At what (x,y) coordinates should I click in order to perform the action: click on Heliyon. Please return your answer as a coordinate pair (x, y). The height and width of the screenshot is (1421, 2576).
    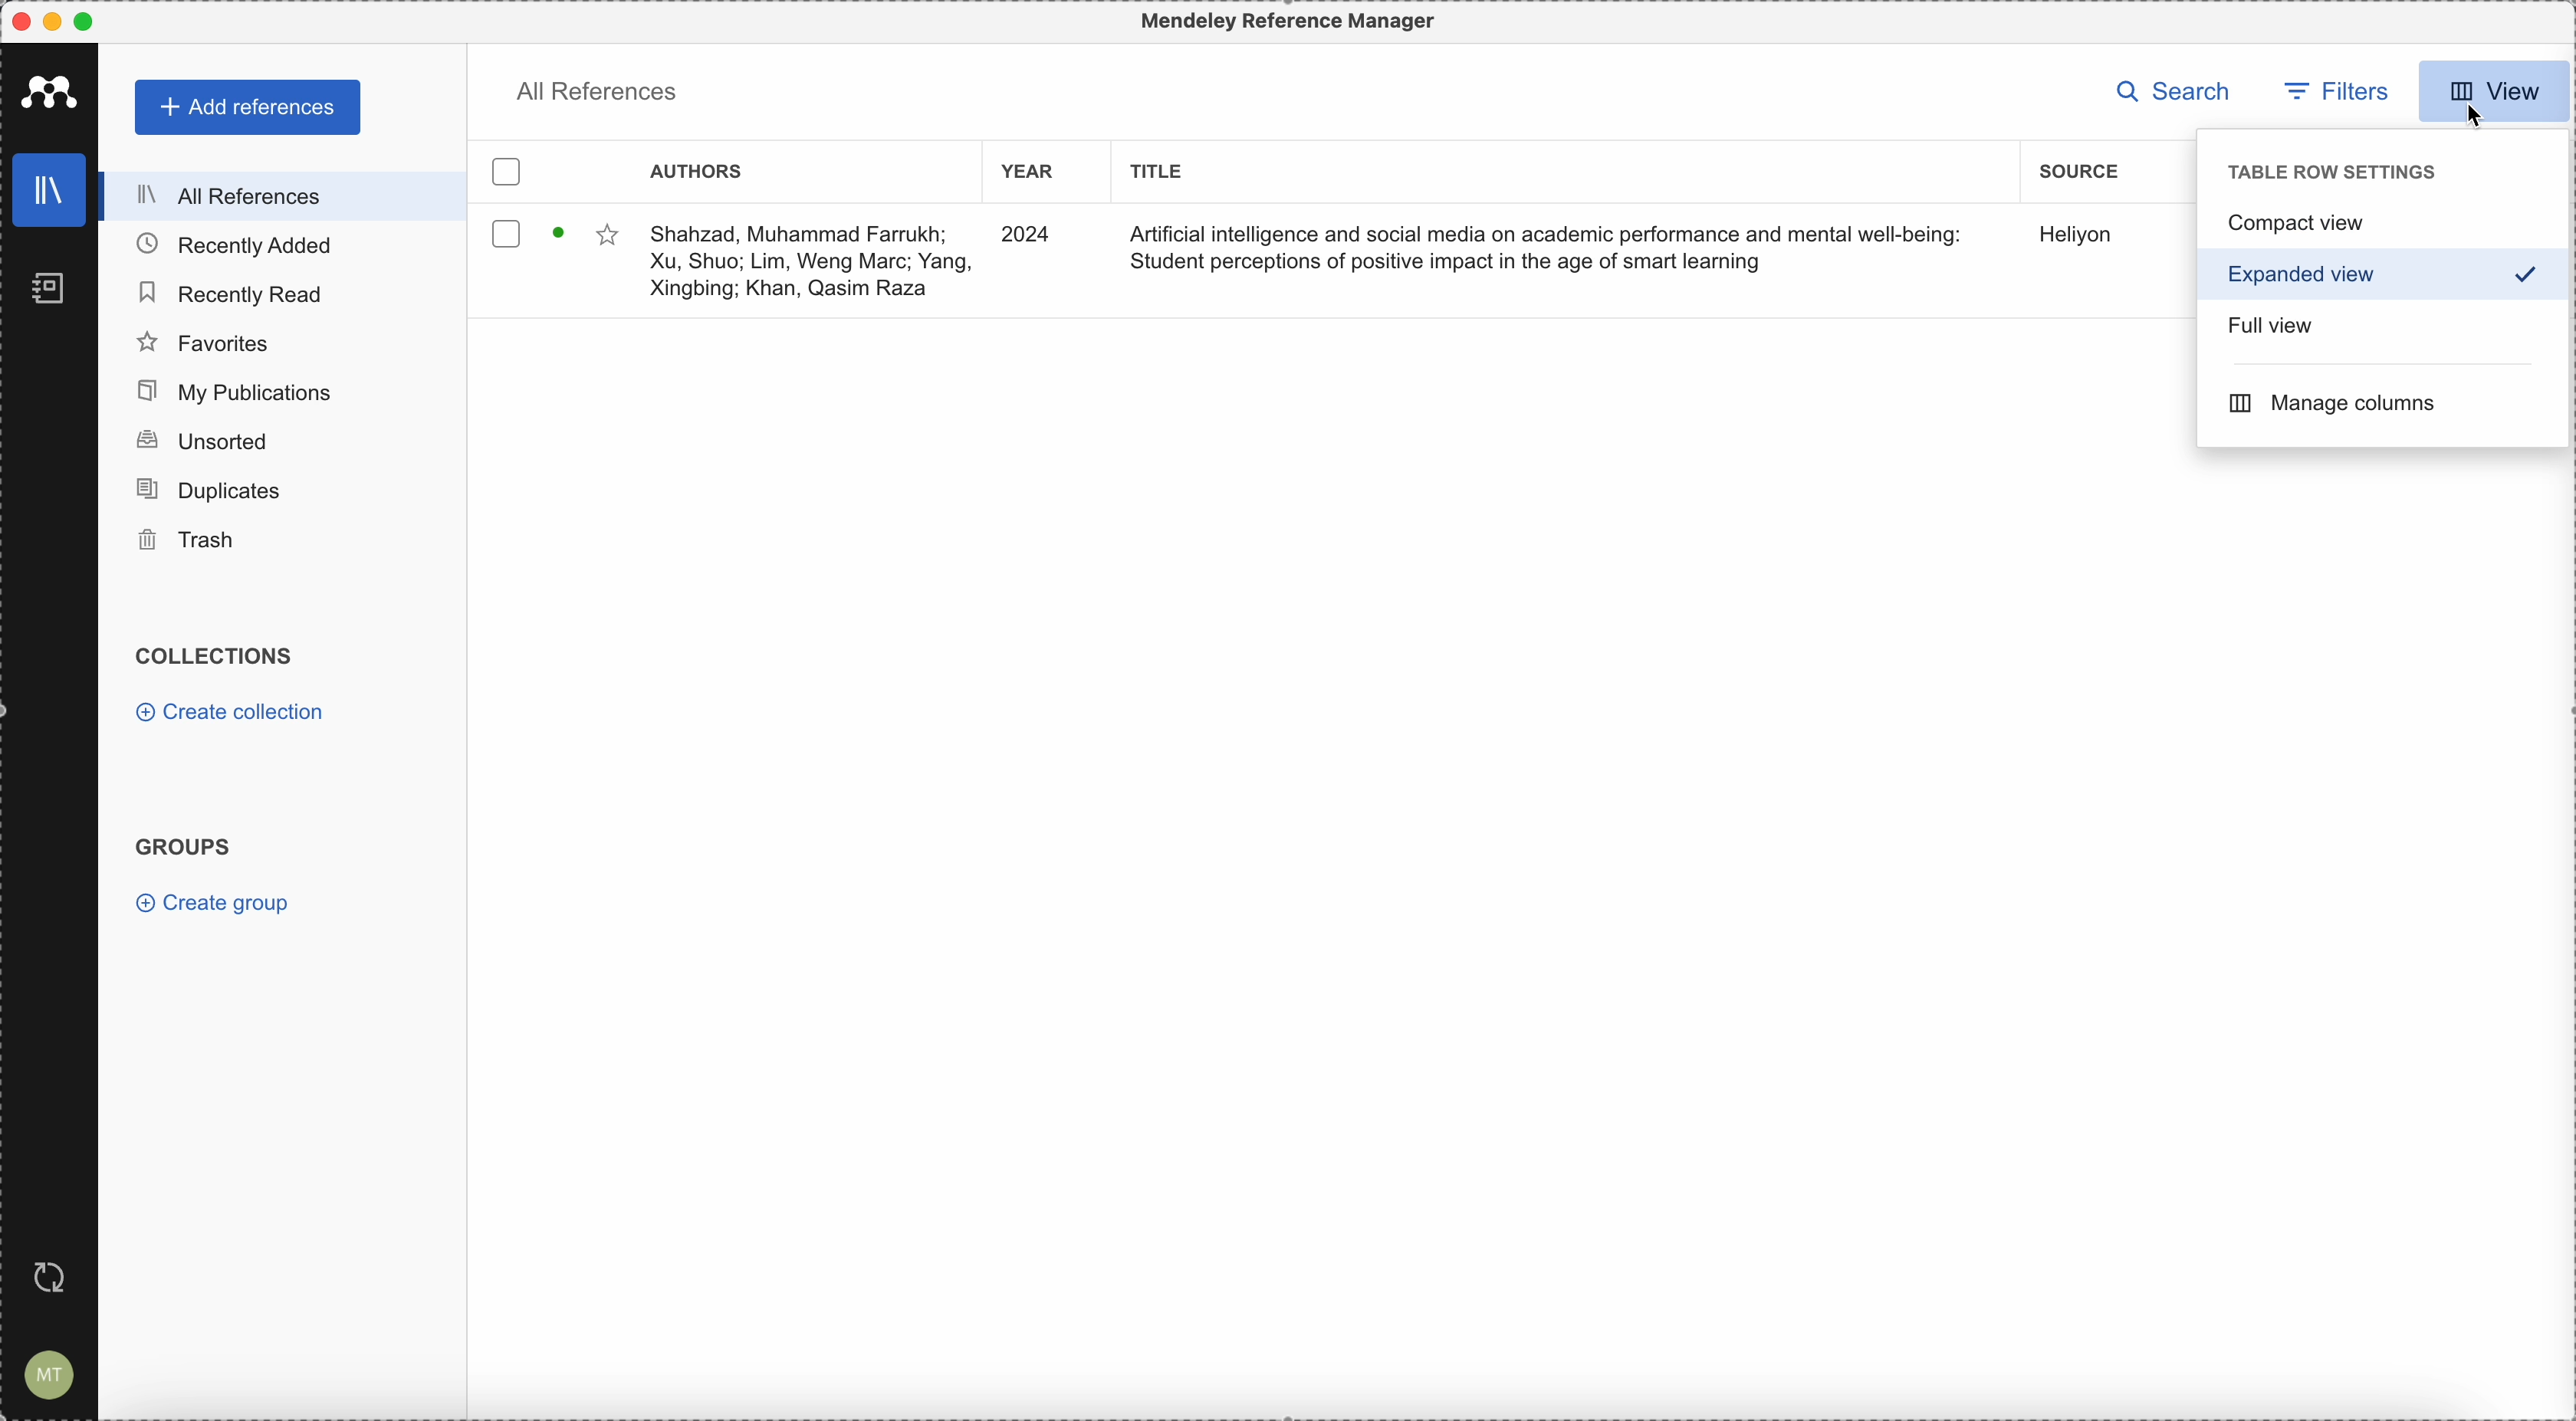
    Looking at the image, I should click on (2079, 235).